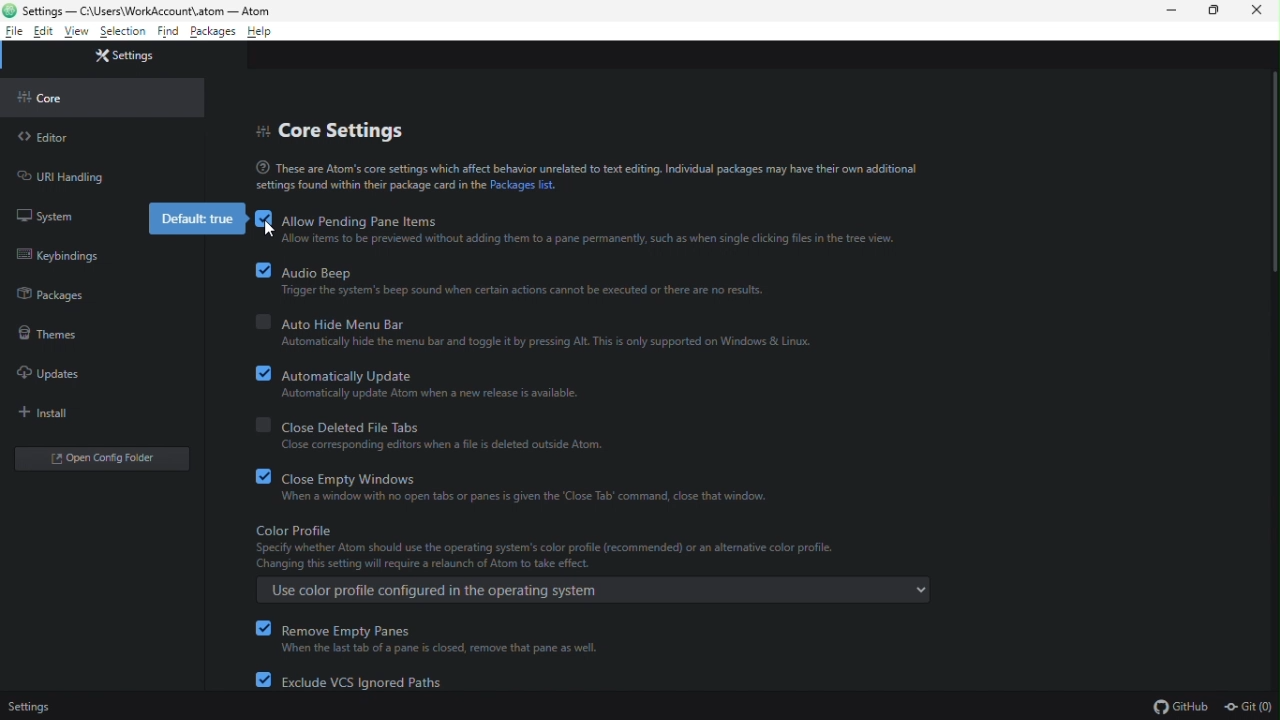 Image resolution: width=1280 pixels, height=720 pixels. What do you see at coordinates (104, 461) in the screenshot?
I see `open folder` at bounding box center [104, 461].